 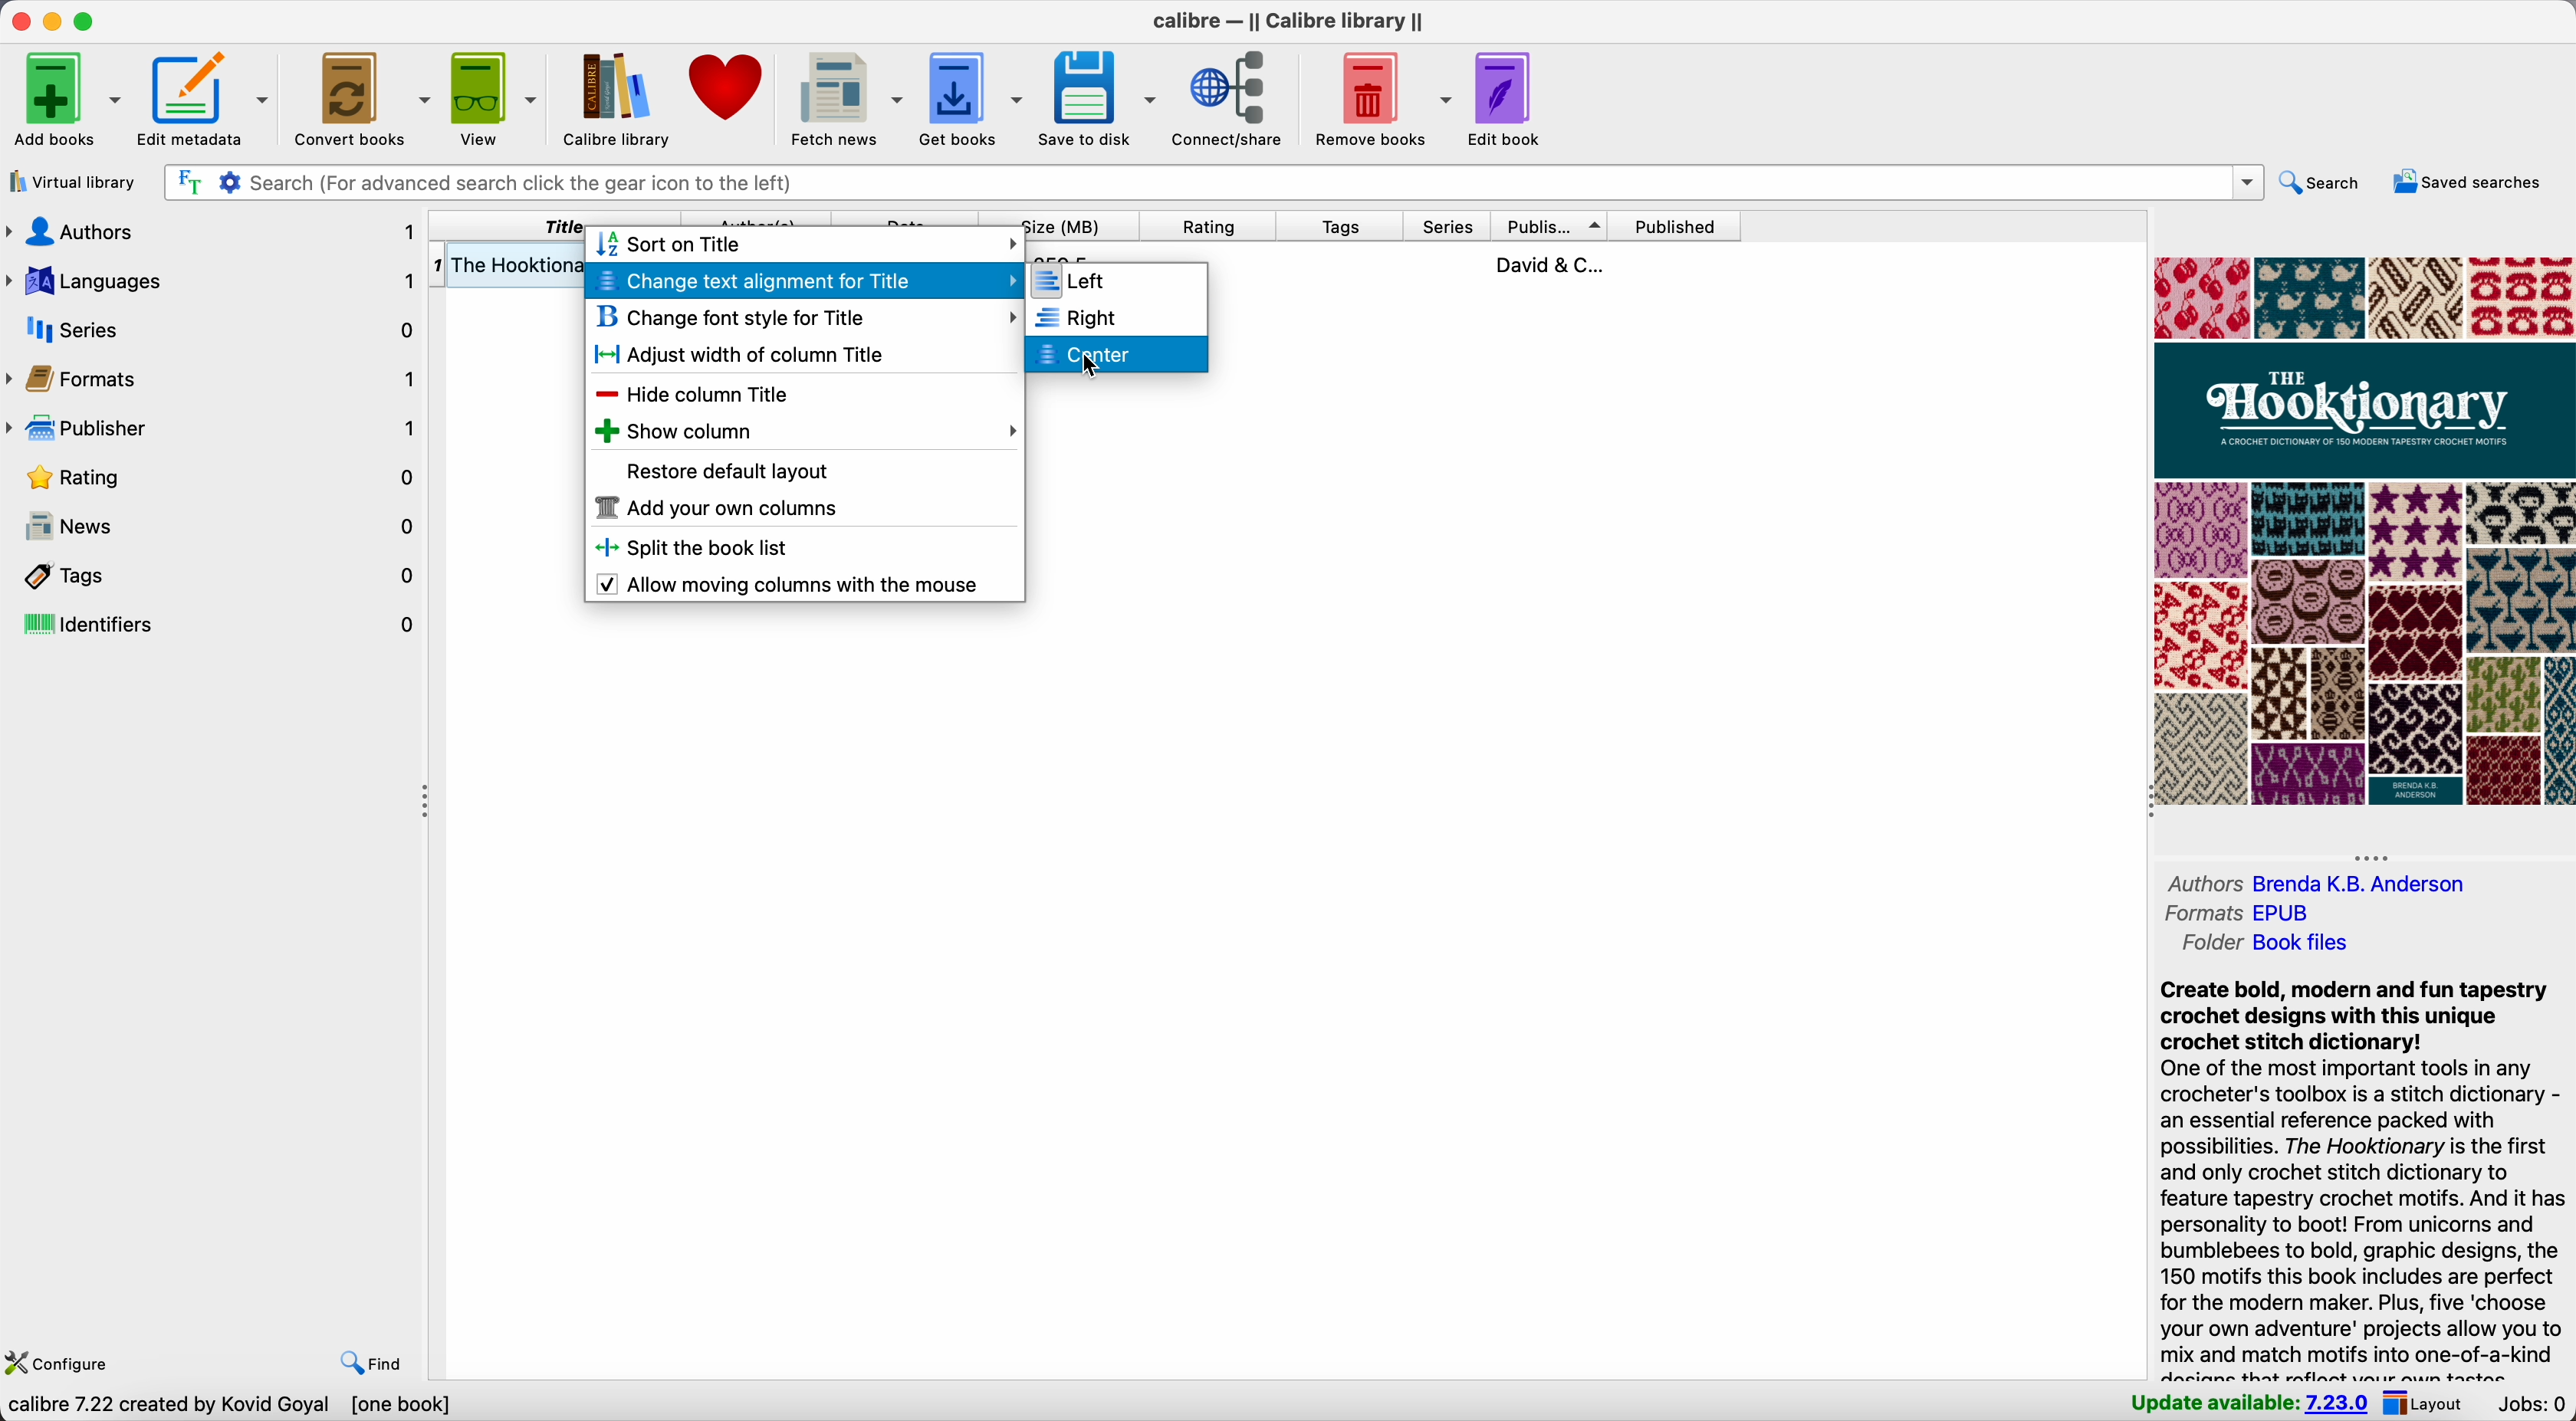 What do you see at coordinates (2473, 181) in the screenshot?
I see `saved searches` at bounding box center [2473, 181].